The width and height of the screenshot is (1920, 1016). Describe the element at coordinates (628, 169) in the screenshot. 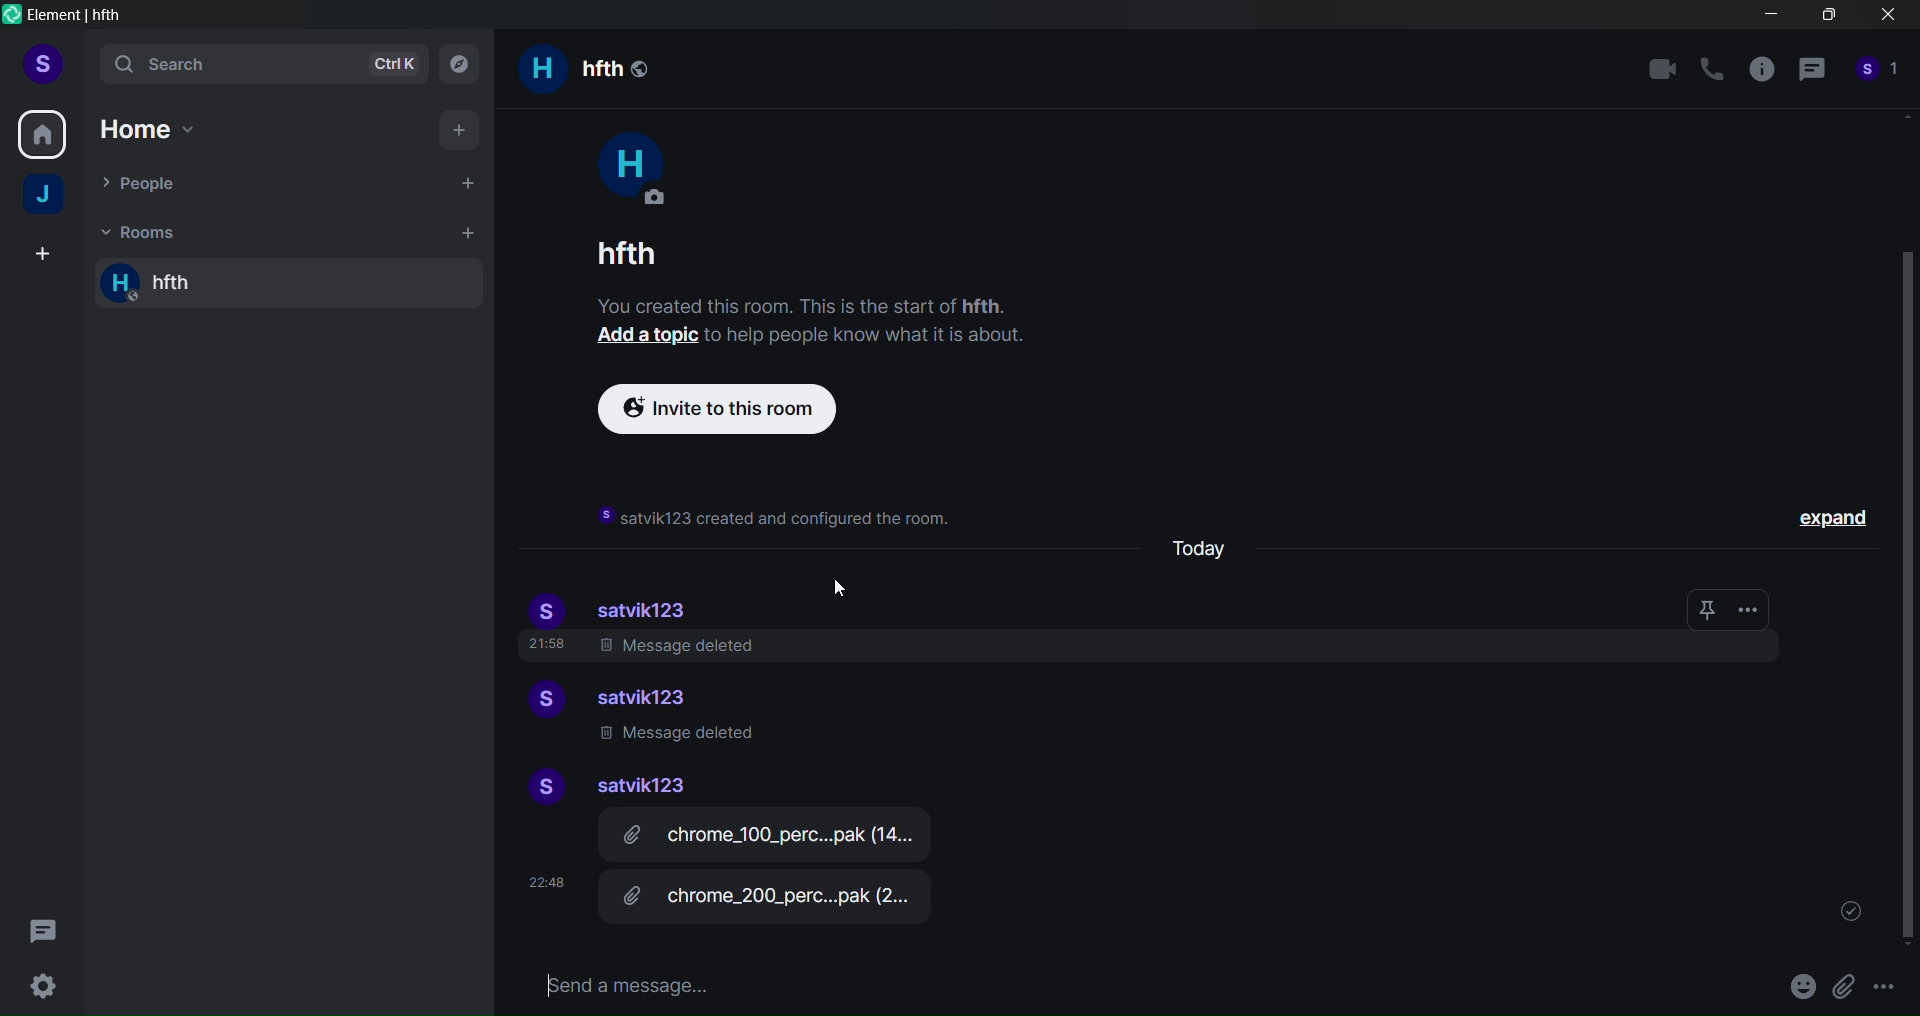

I see `User` at that location.